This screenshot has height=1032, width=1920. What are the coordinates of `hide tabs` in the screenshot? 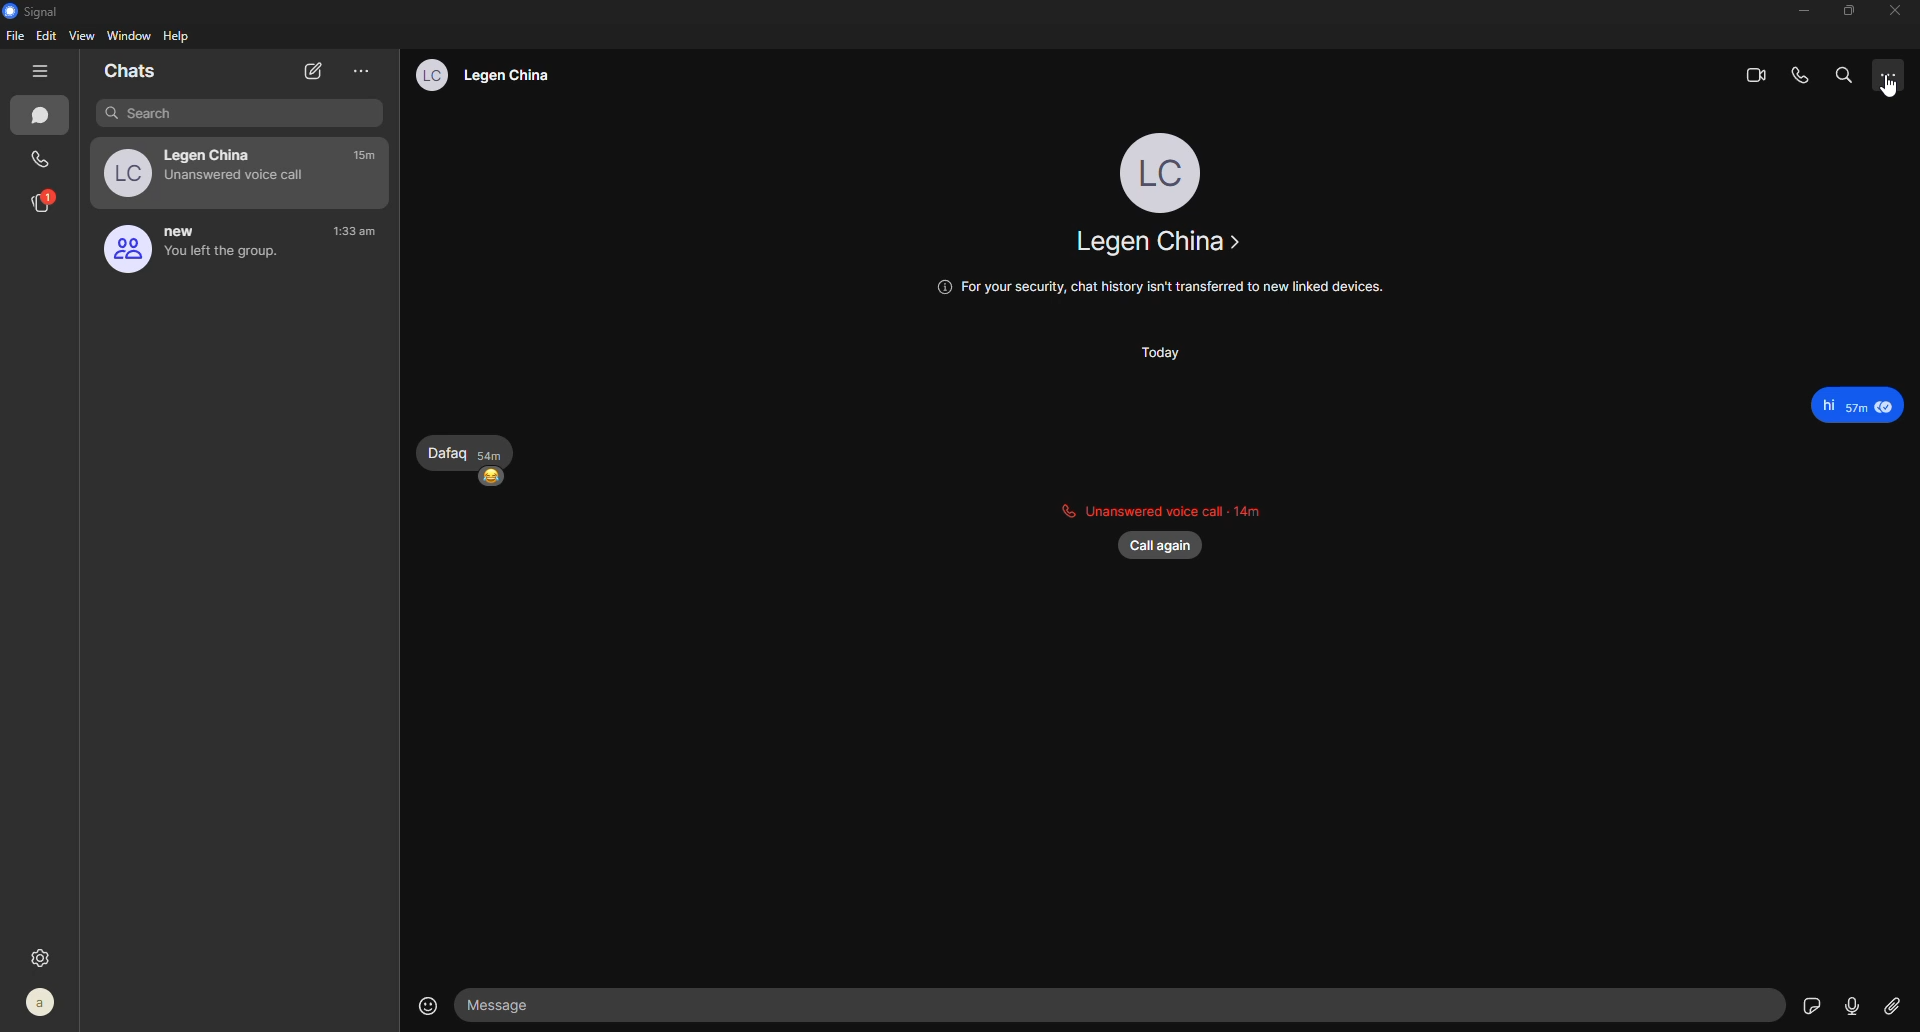 It's located at (40, 71).